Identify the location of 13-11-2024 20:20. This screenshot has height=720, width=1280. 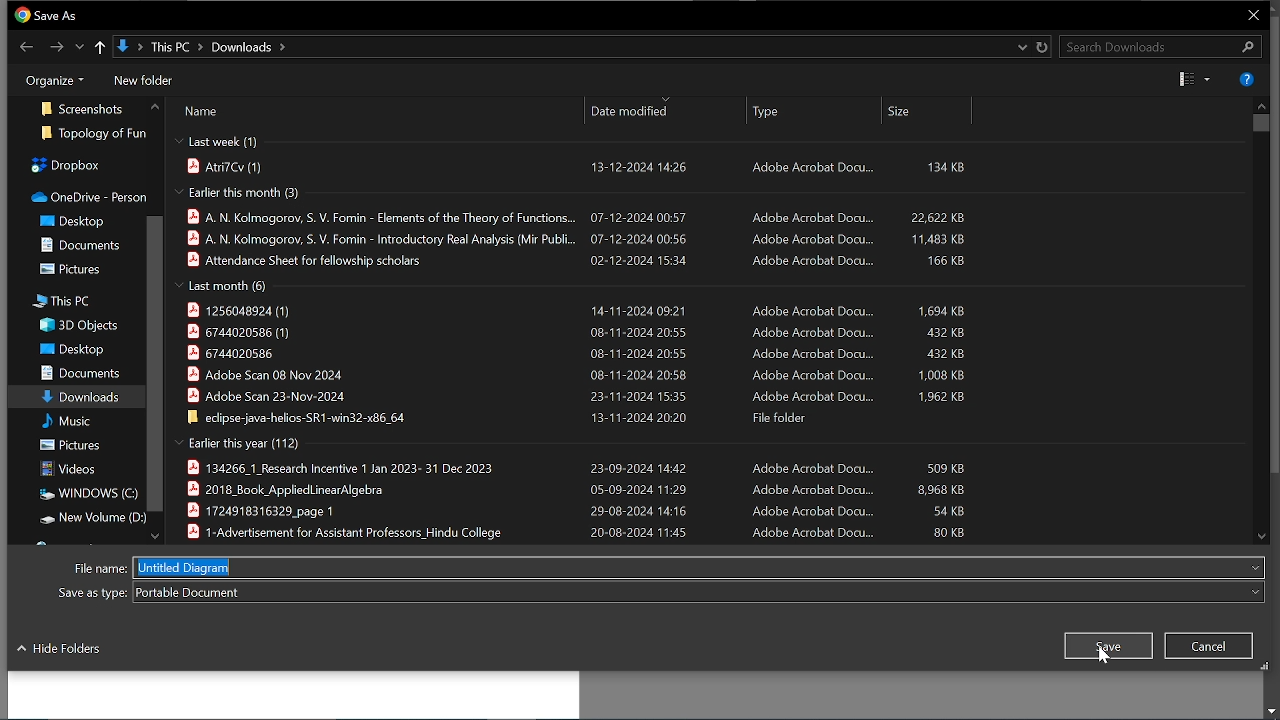
(636, 419).